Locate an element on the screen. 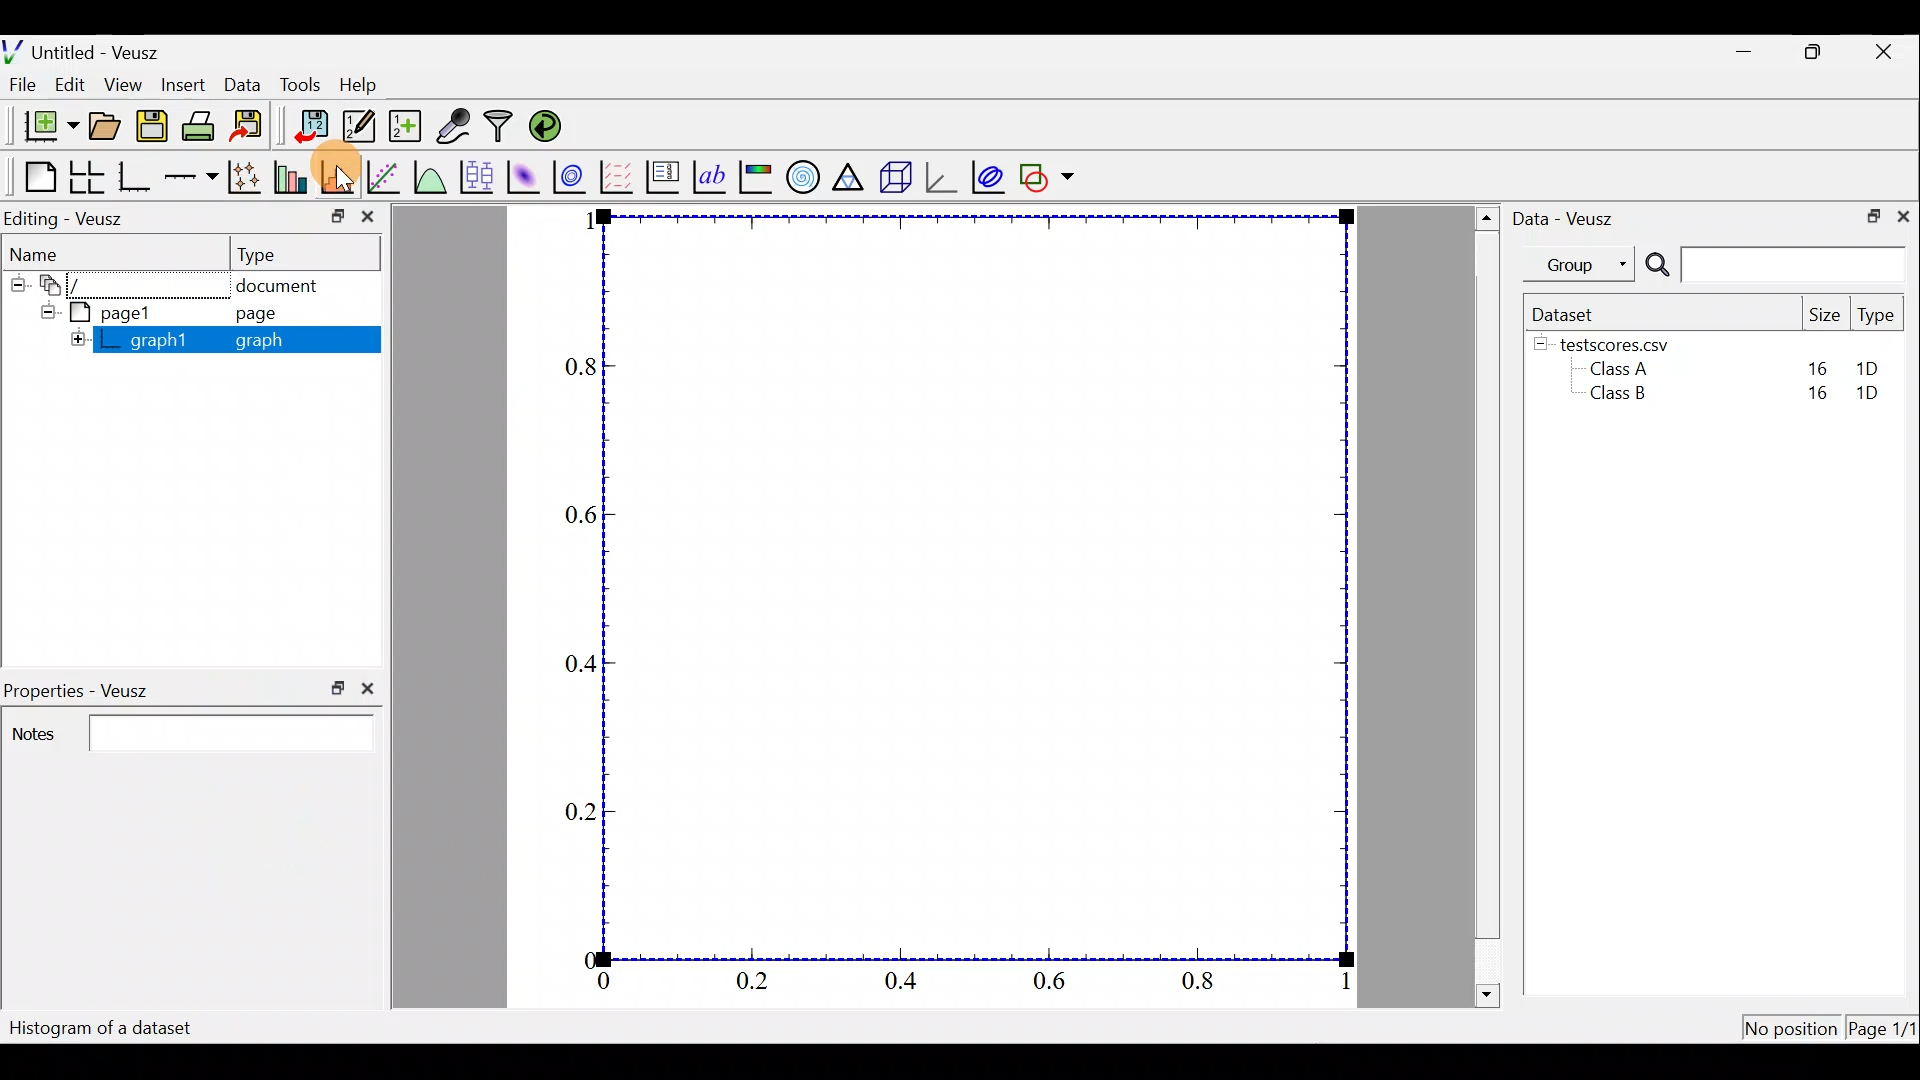  0.8 is located at coordinates (574, 366).